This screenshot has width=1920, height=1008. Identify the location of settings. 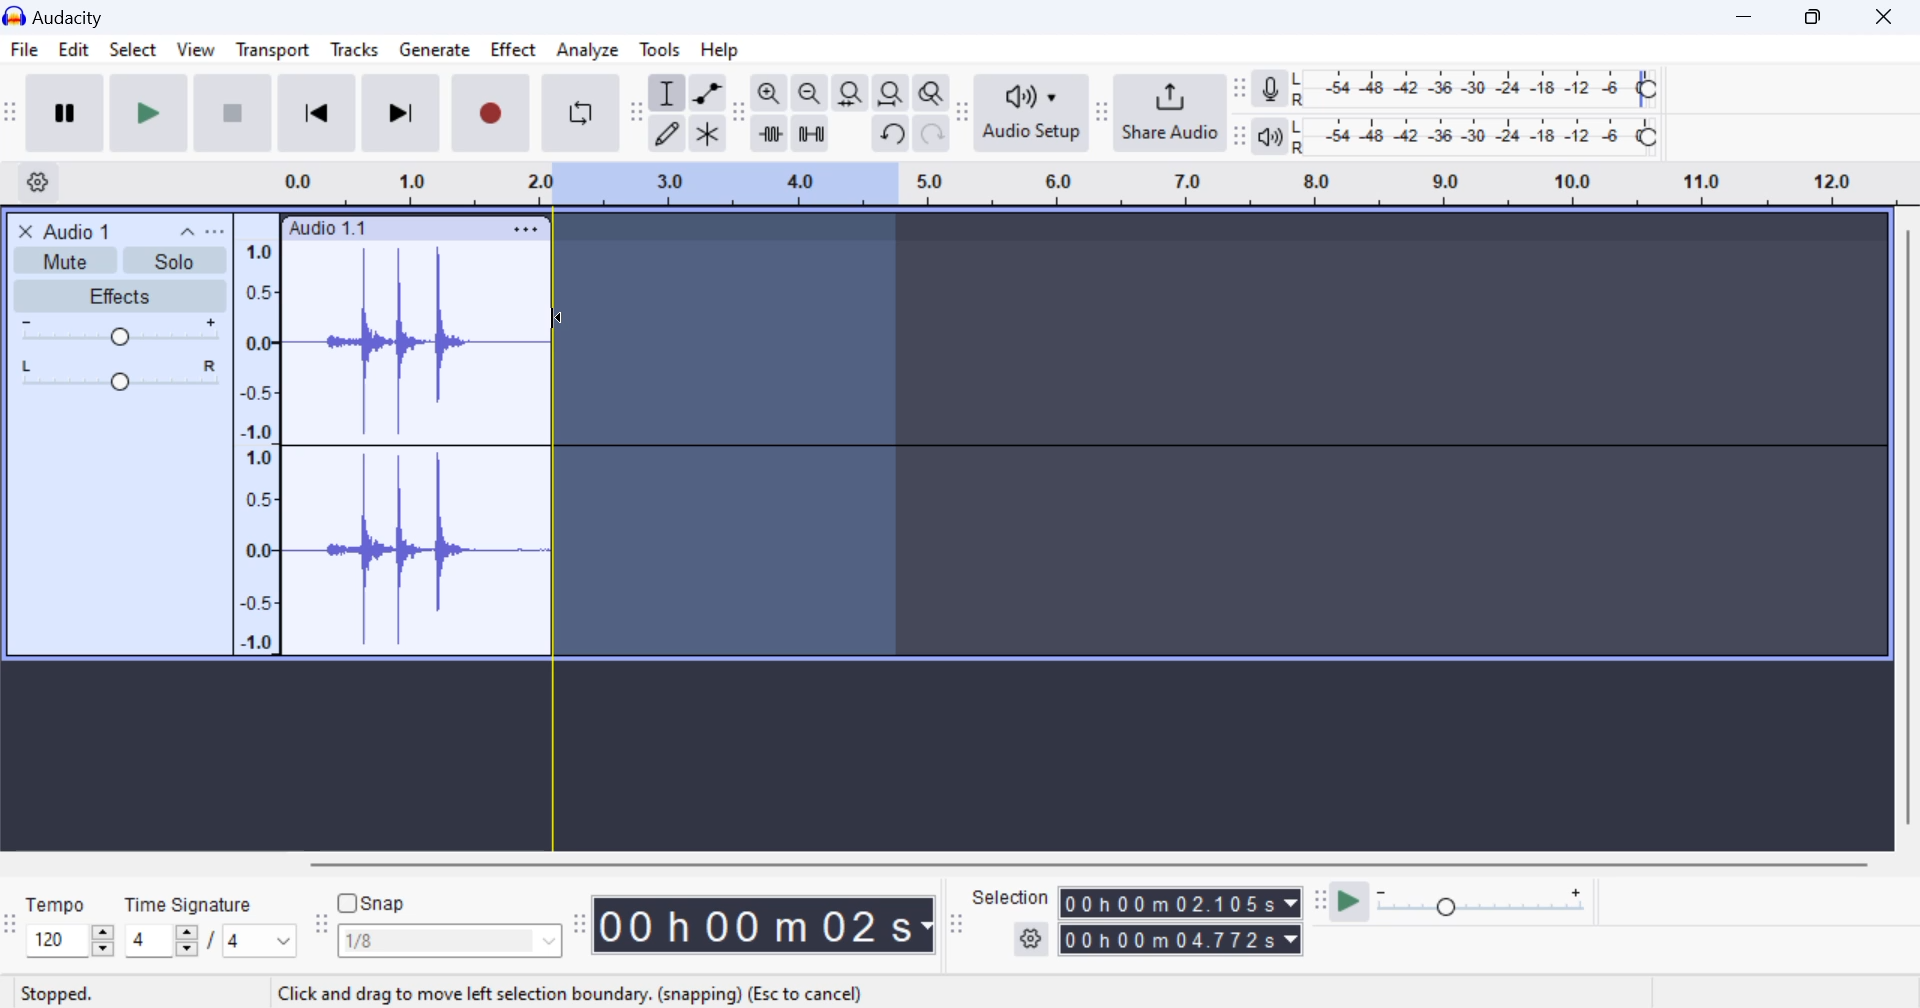
(1033, 940).